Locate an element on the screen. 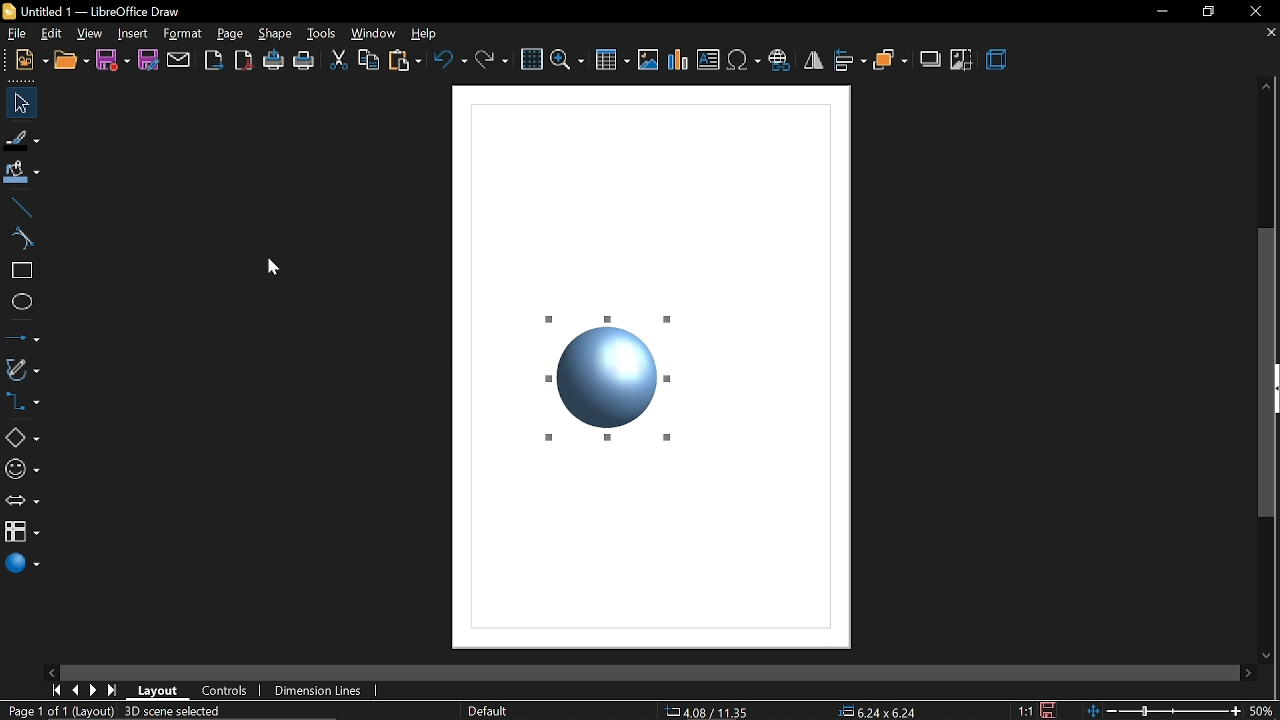 The height and width of the screenshot is (720, 1280). arrange is located at coordinates (891, 60).